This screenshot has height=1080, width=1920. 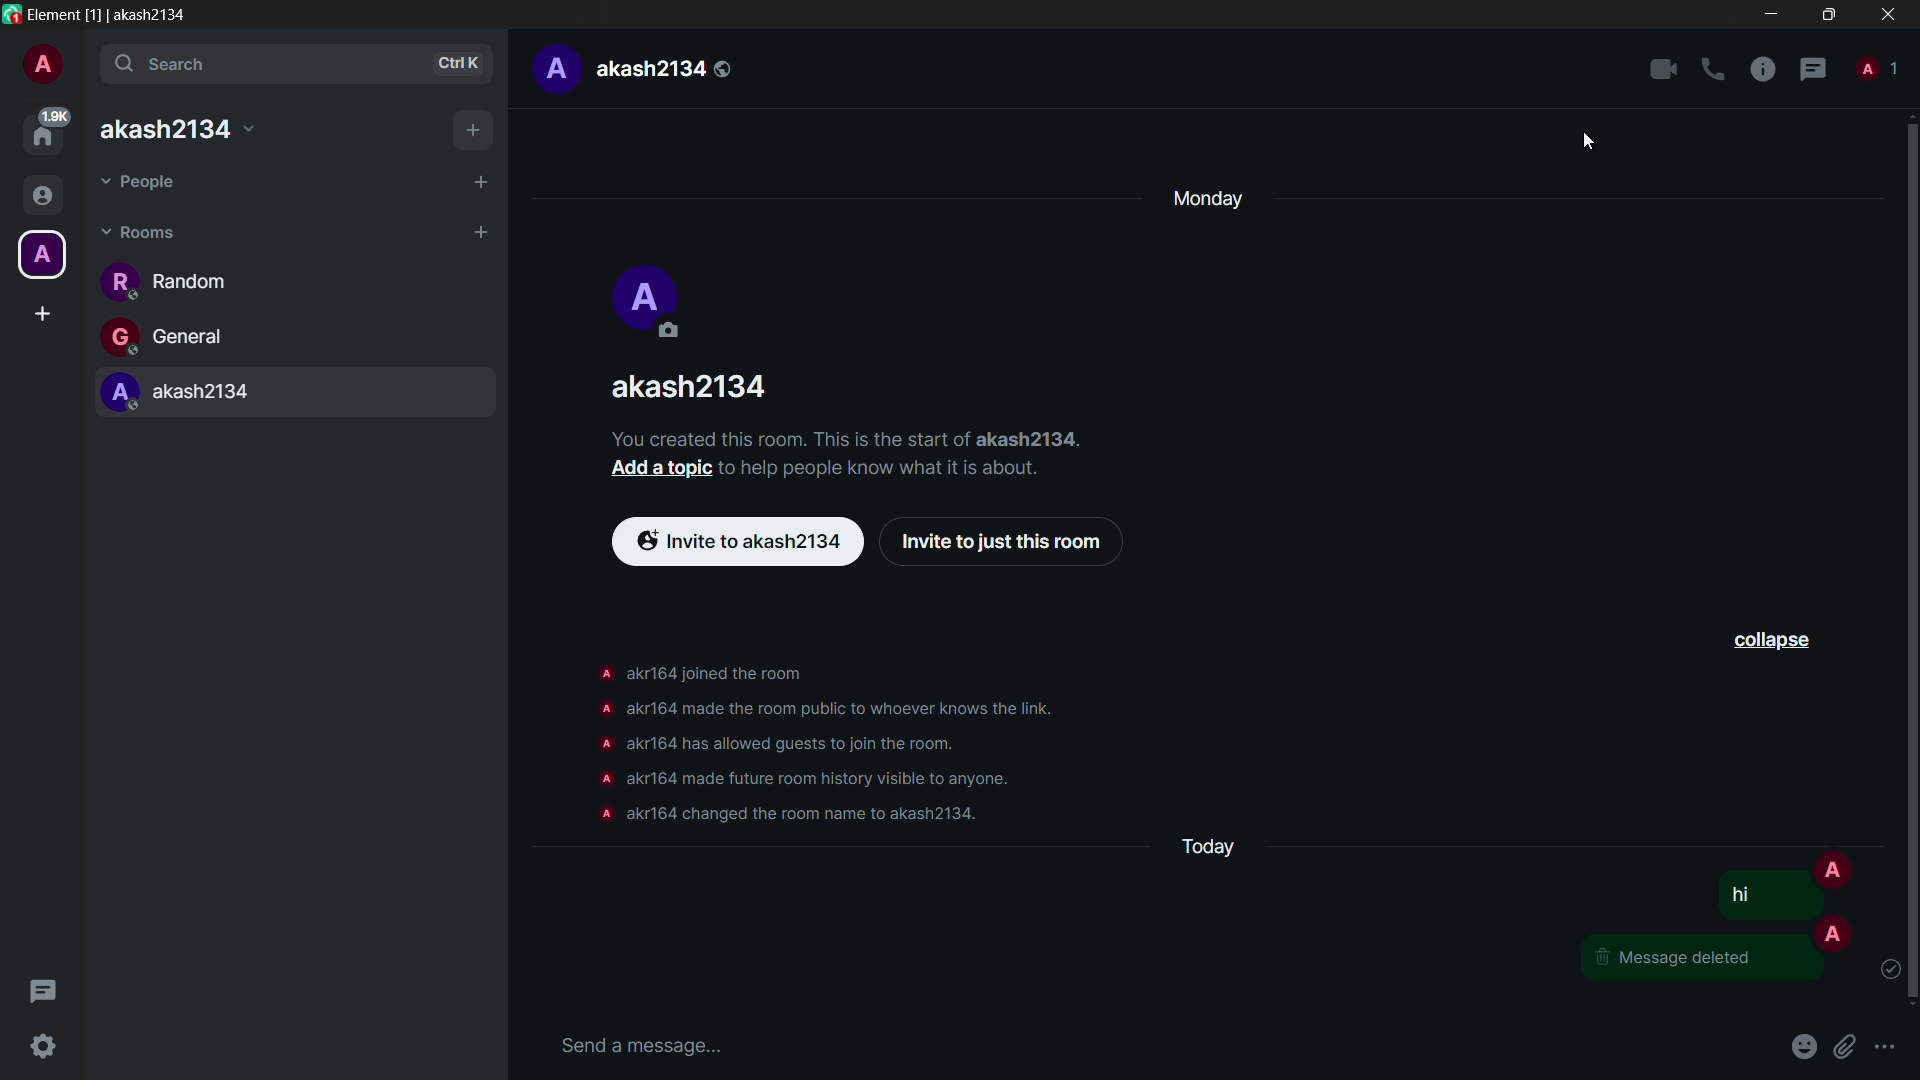 I want to click on invite to just this room, so click(x=1006, y=542).